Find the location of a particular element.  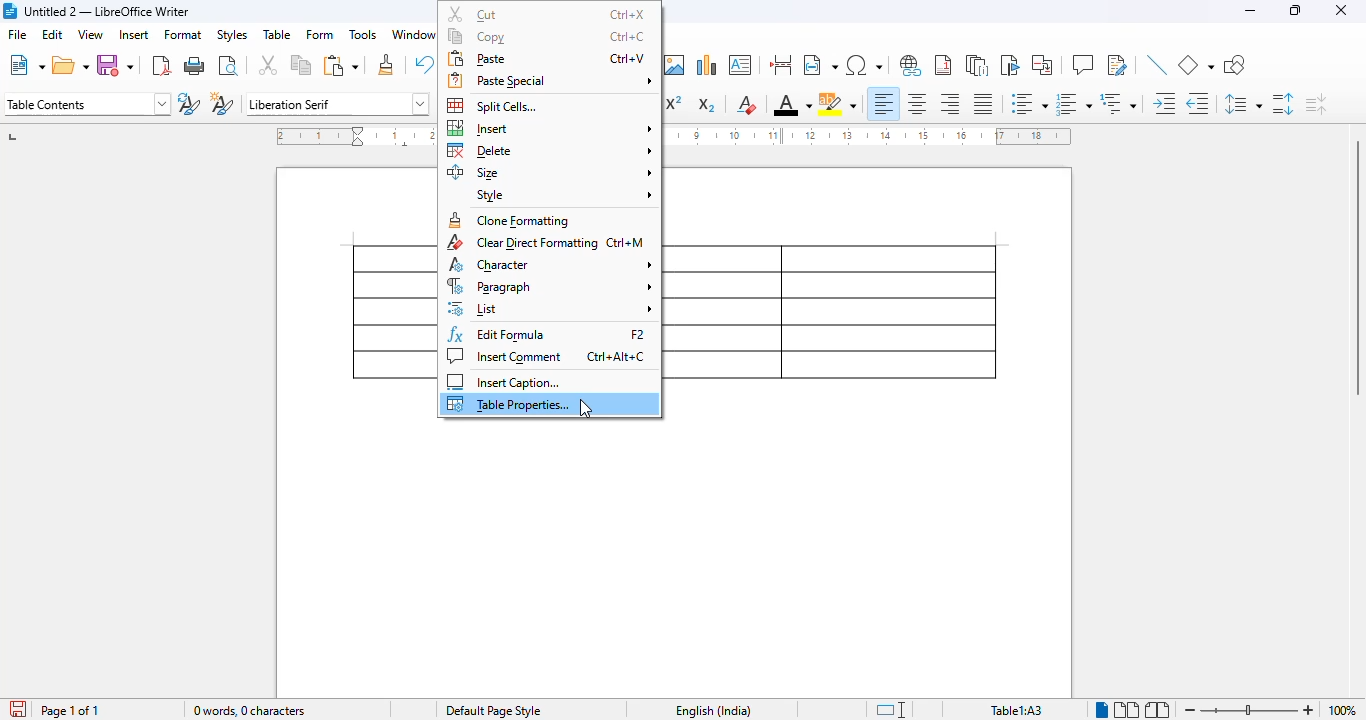

font name is located at coordinates (337, 105).